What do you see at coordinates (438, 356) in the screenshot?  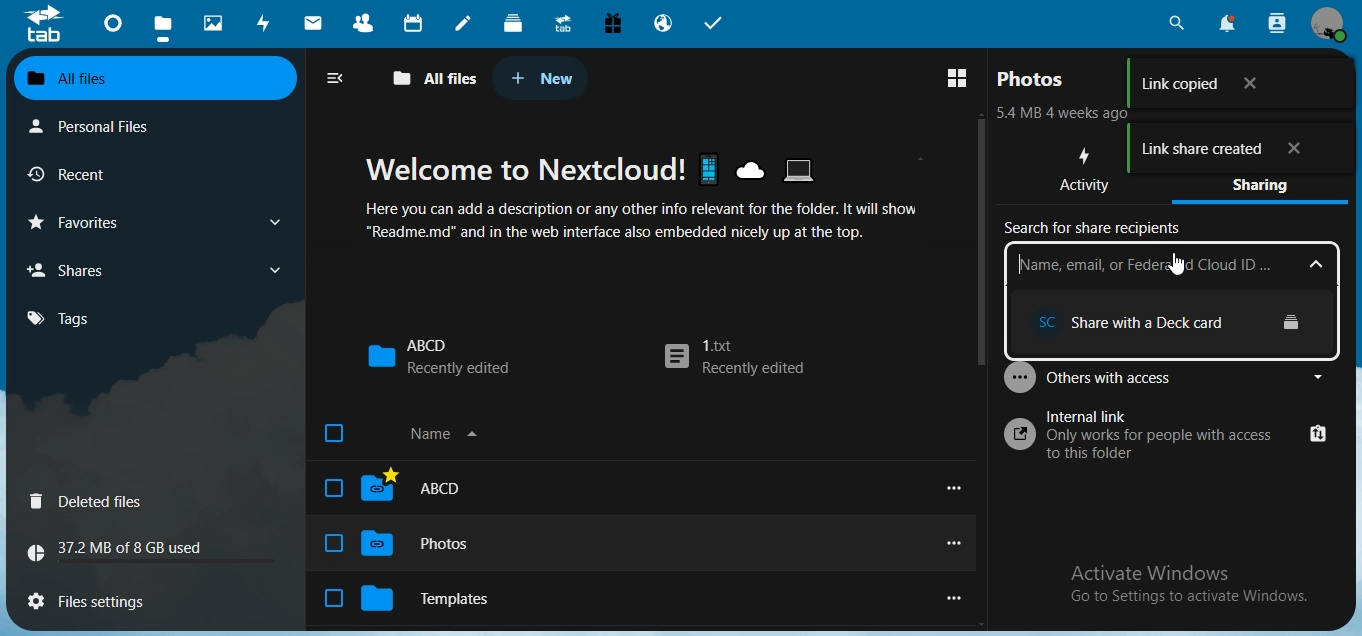 I see `ABCD` at bounding box center [438, 356].